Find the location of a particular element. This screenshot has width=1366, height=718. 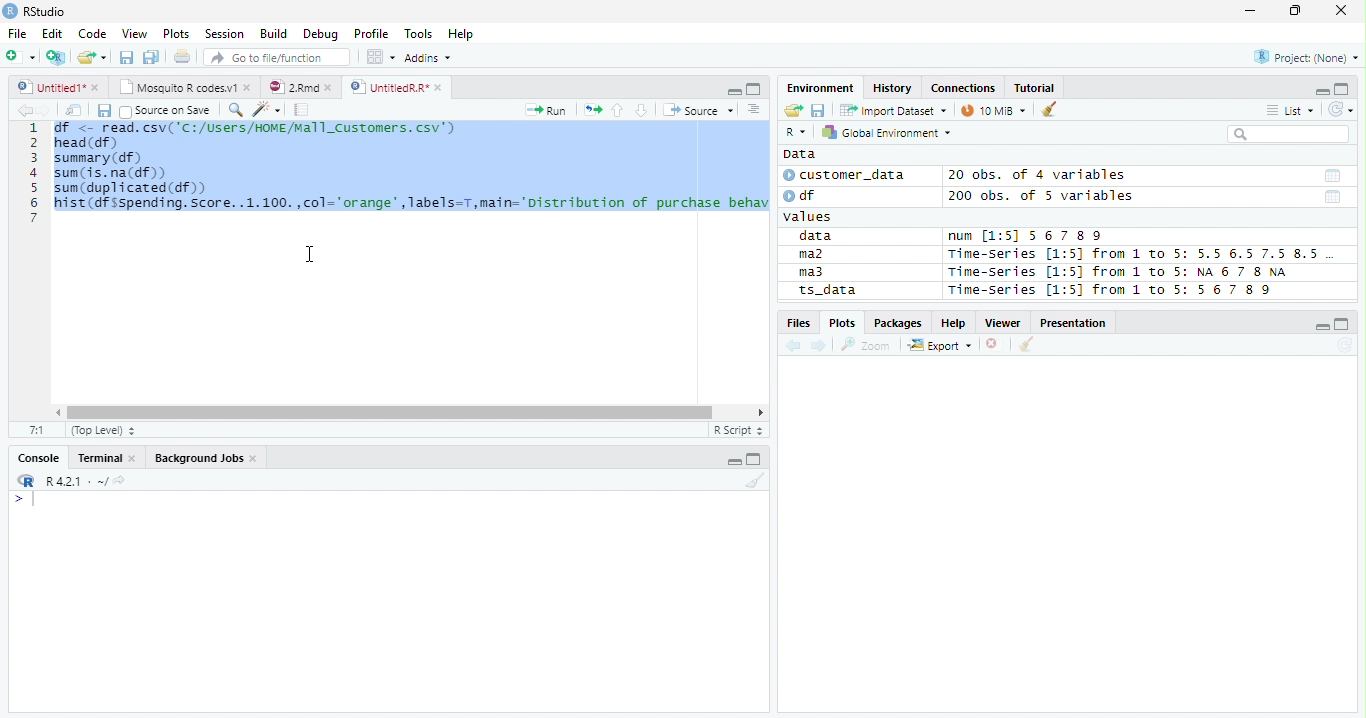

Connections is located at coordinates (963, 88).